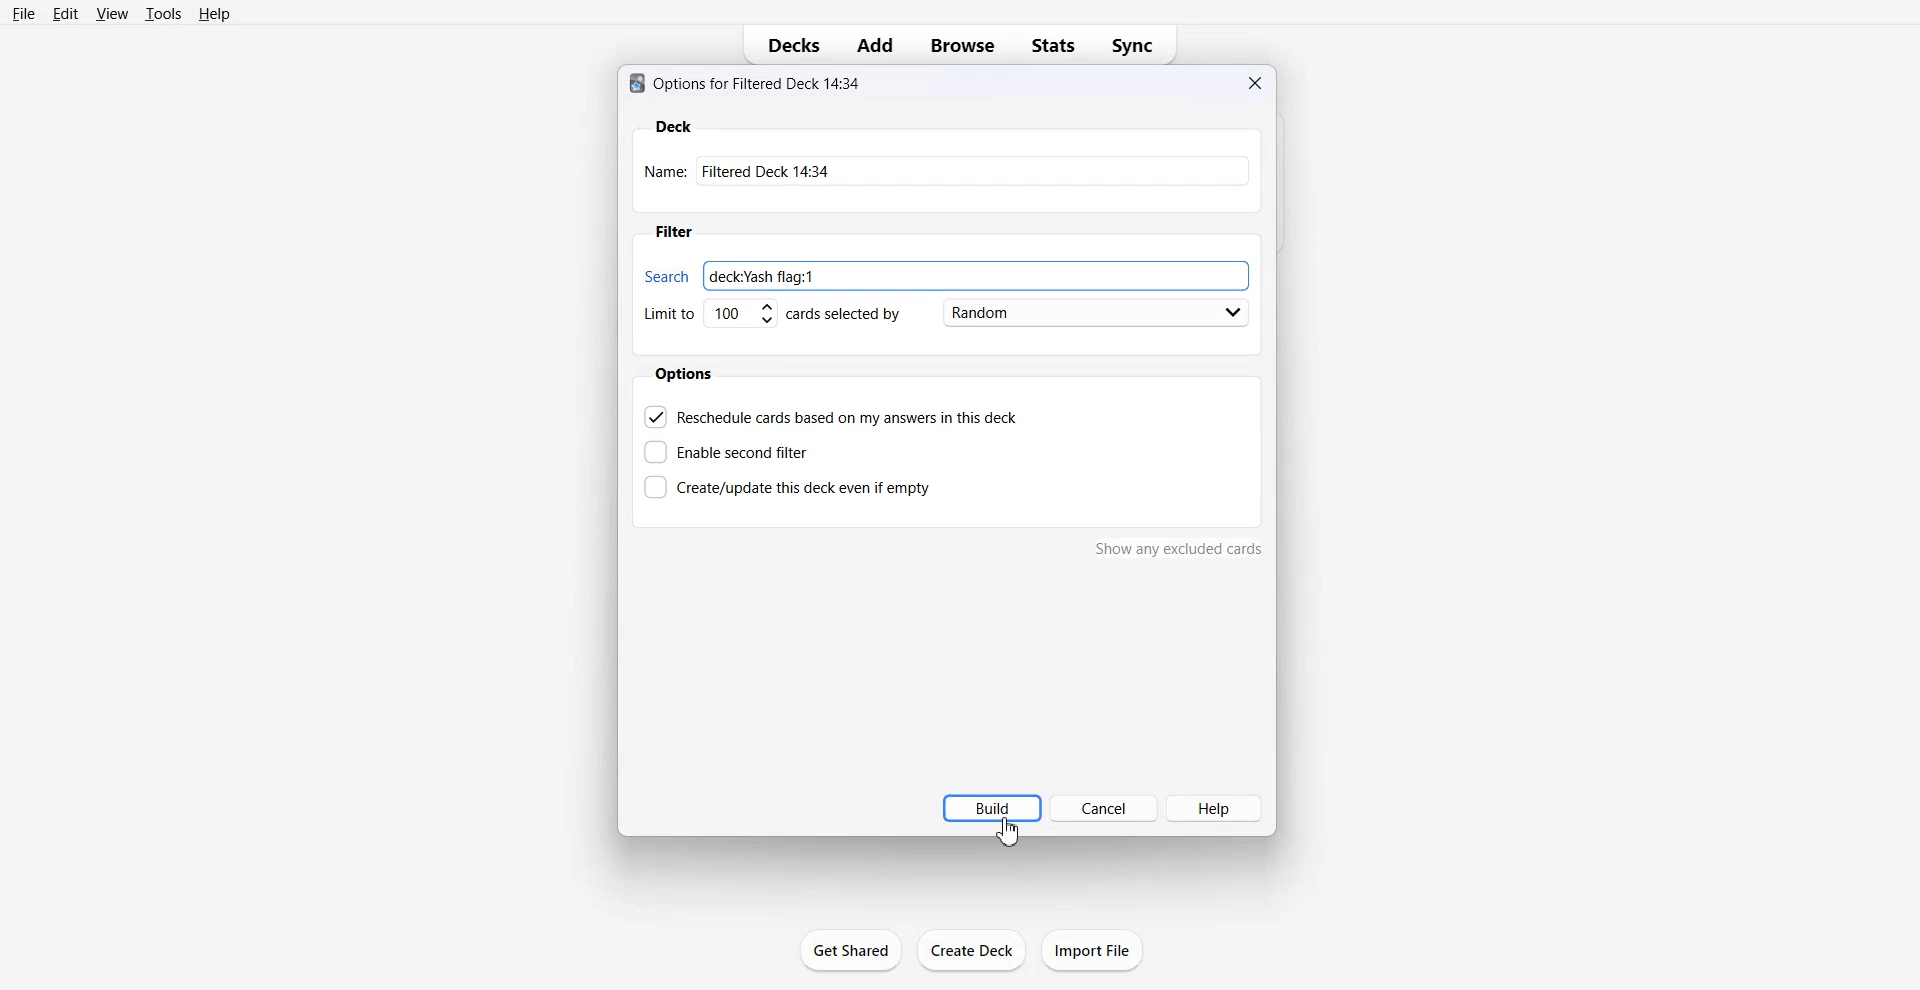 This screenshot has width=1920, height=990. Describe the element at coordinates (762, 276) in the screenshot. I see `Text added` at that location.